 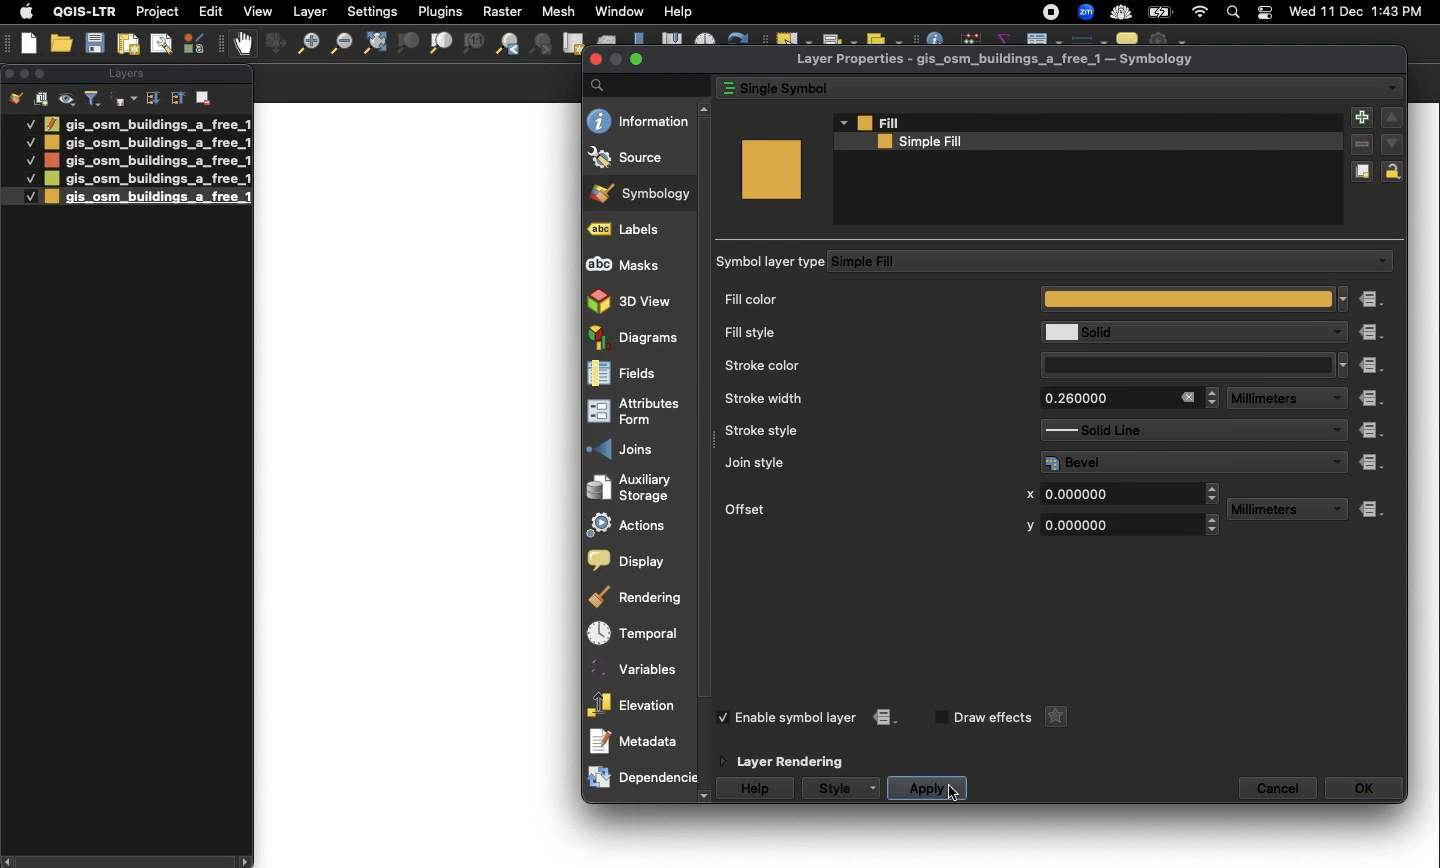 I want to click on , so click(x=1186, y=364).